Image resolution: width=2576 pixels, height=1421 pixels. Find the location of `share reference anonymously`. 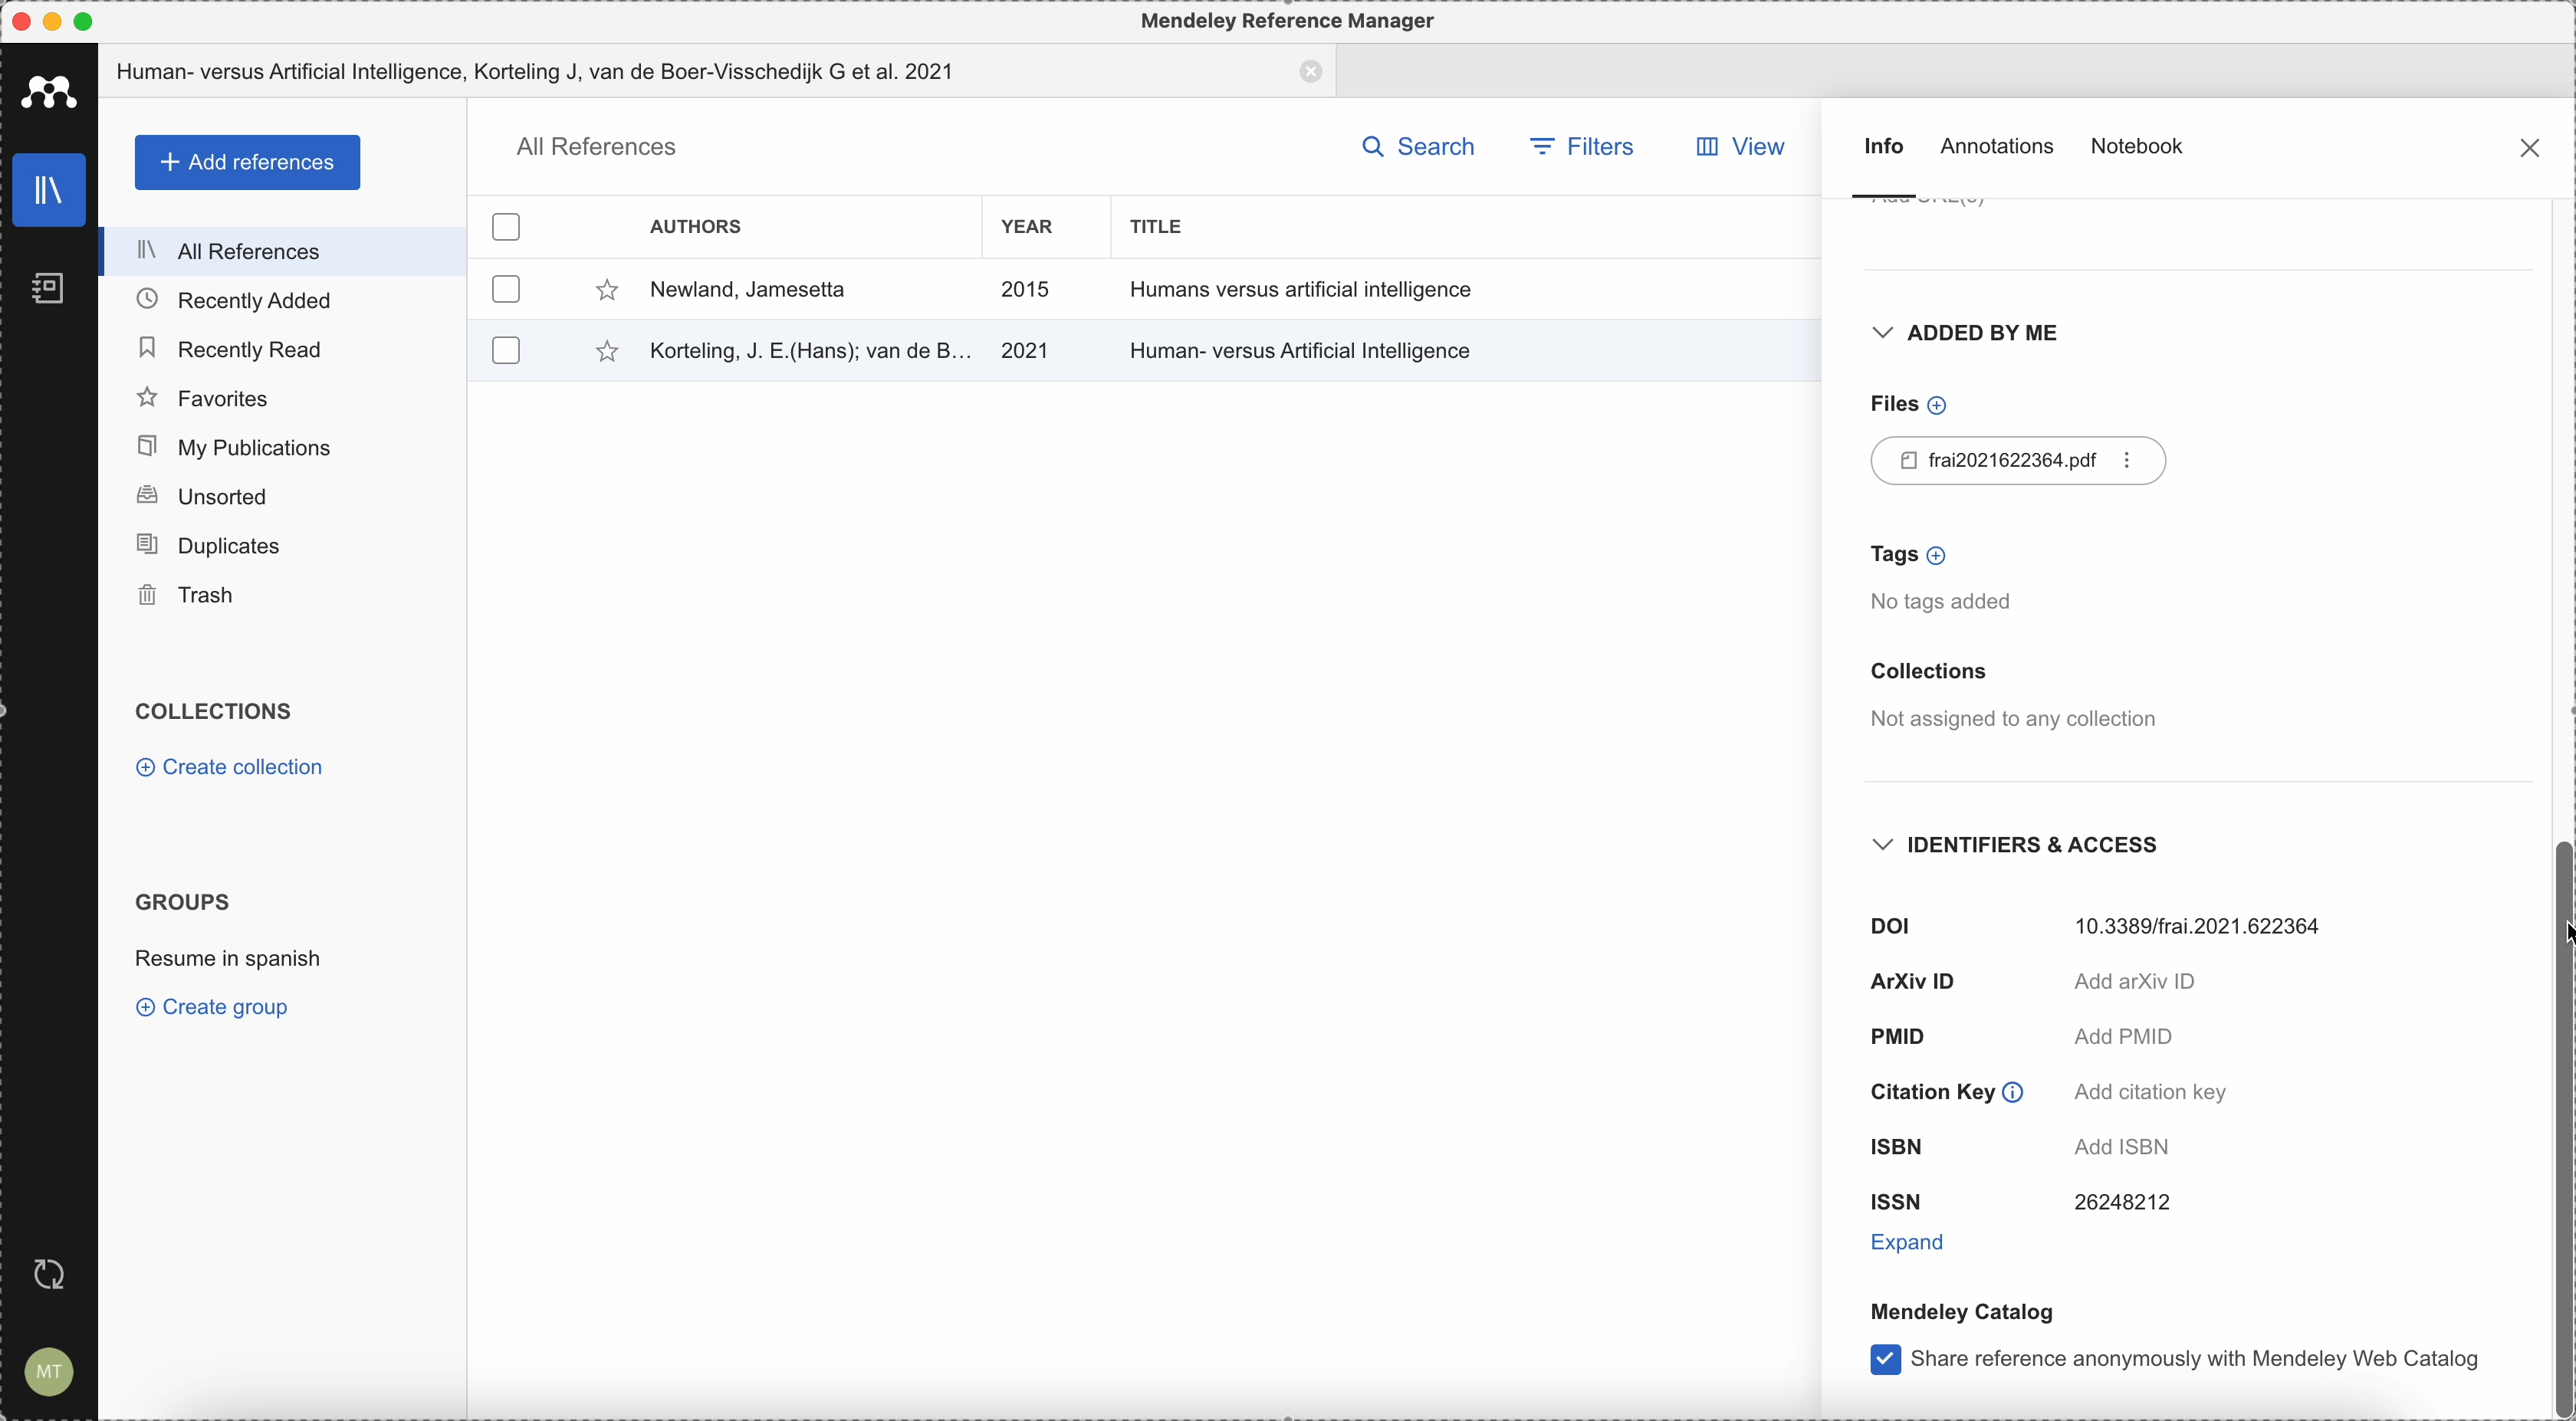

share reference anonymously is located at coordinates (2176, 1363).